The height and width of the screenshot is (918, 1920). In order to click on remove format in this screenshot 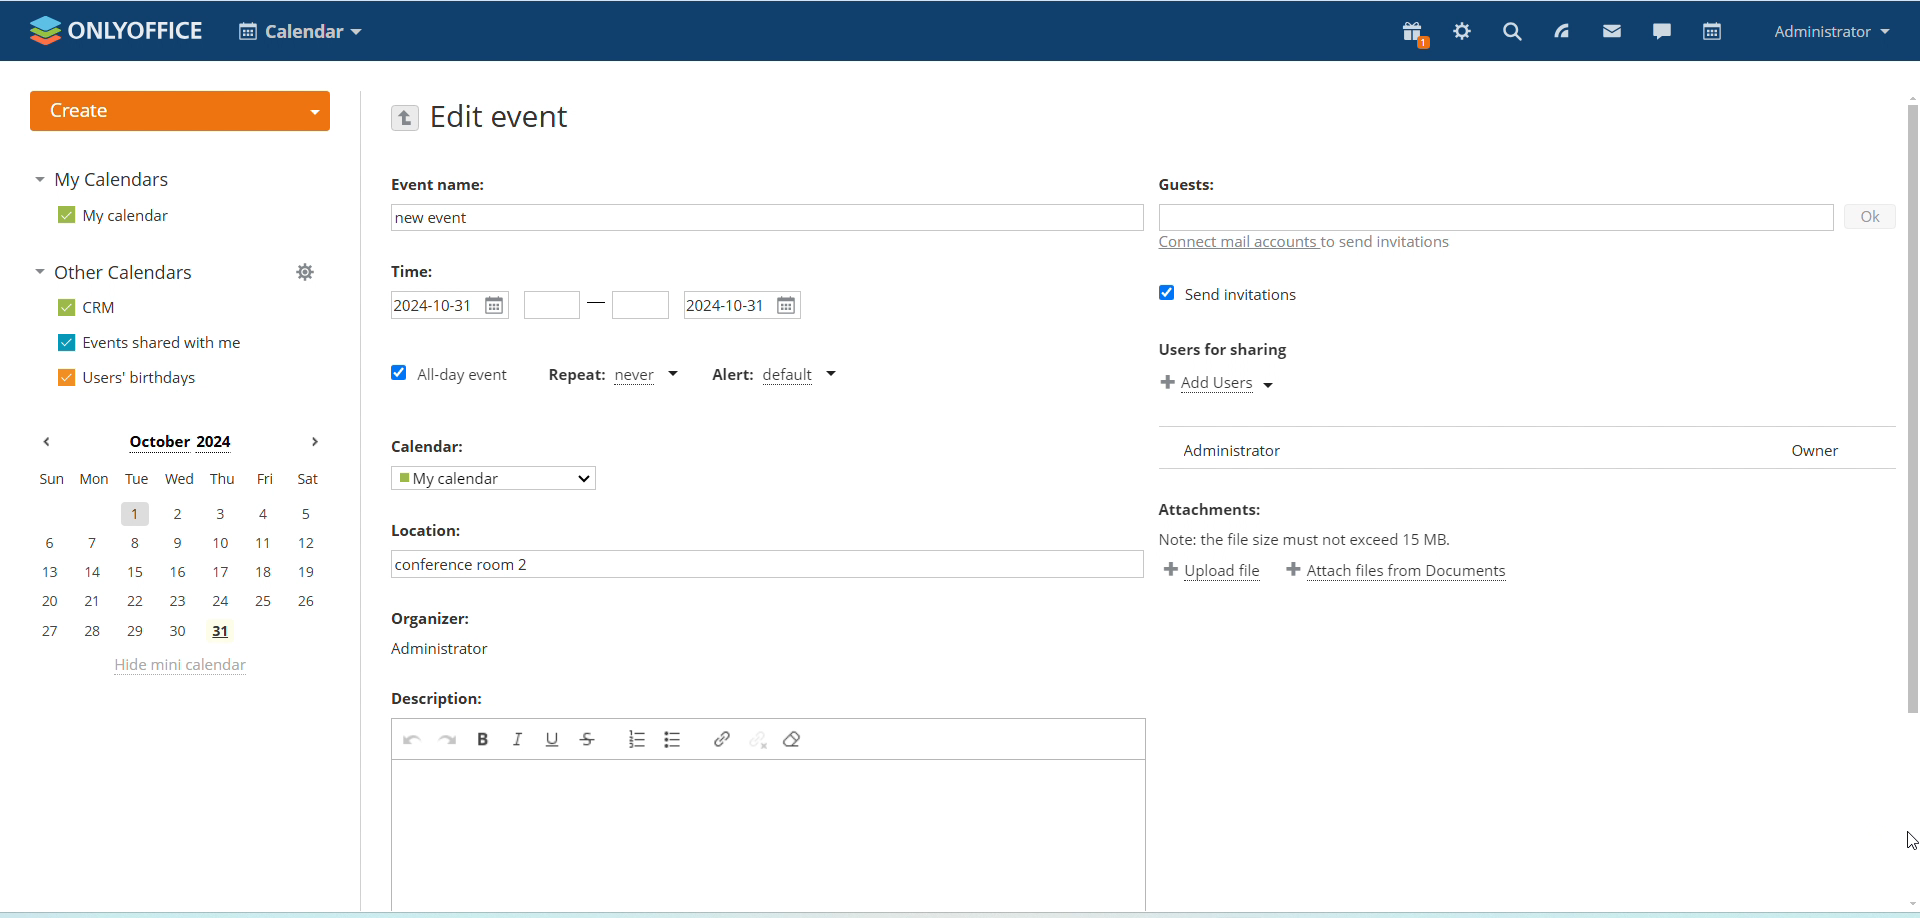, I will do `click(794, 738)`.